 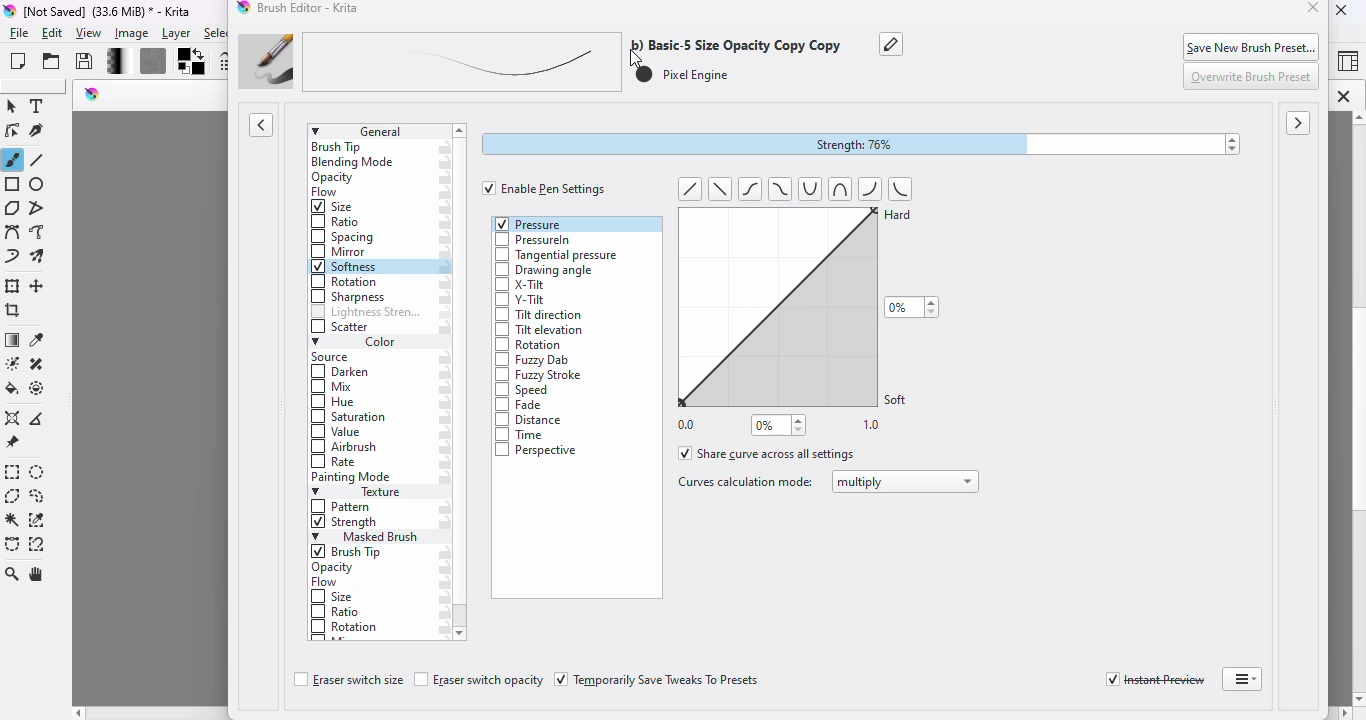 I want to click on saturation, so click(x=350, y=418).